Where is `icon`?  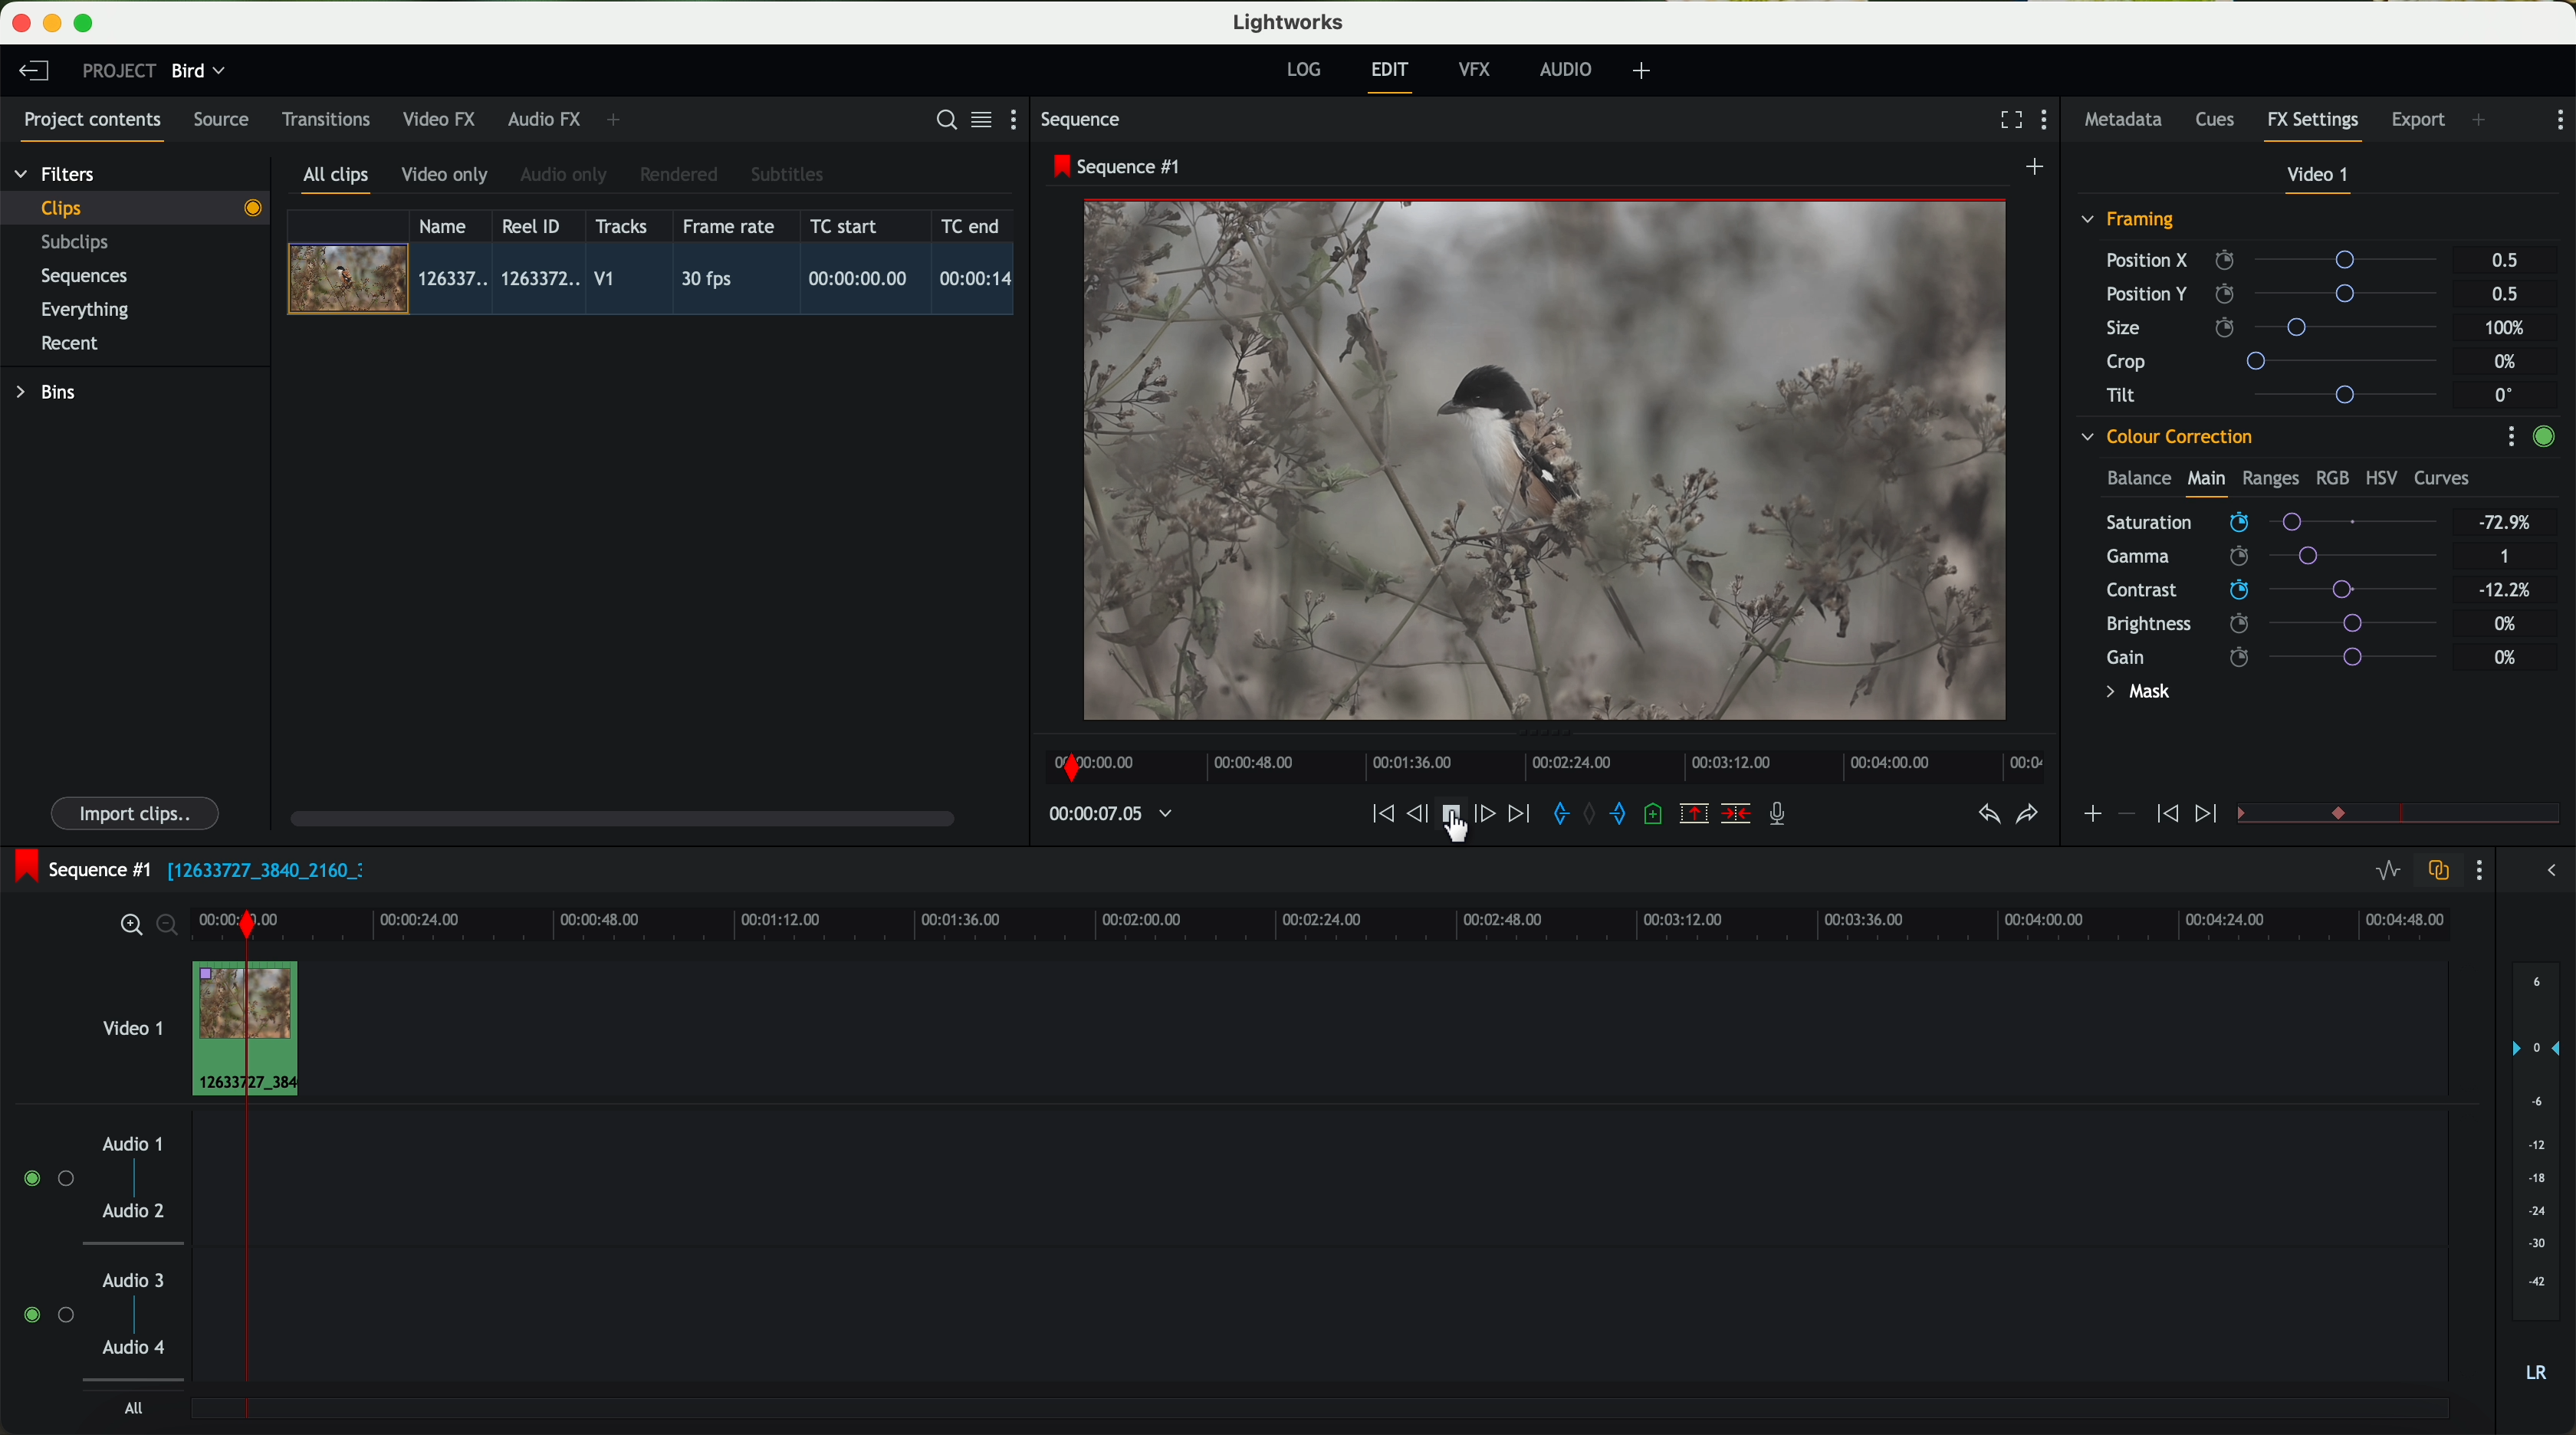 icon is located at coordinates (2091, 816).